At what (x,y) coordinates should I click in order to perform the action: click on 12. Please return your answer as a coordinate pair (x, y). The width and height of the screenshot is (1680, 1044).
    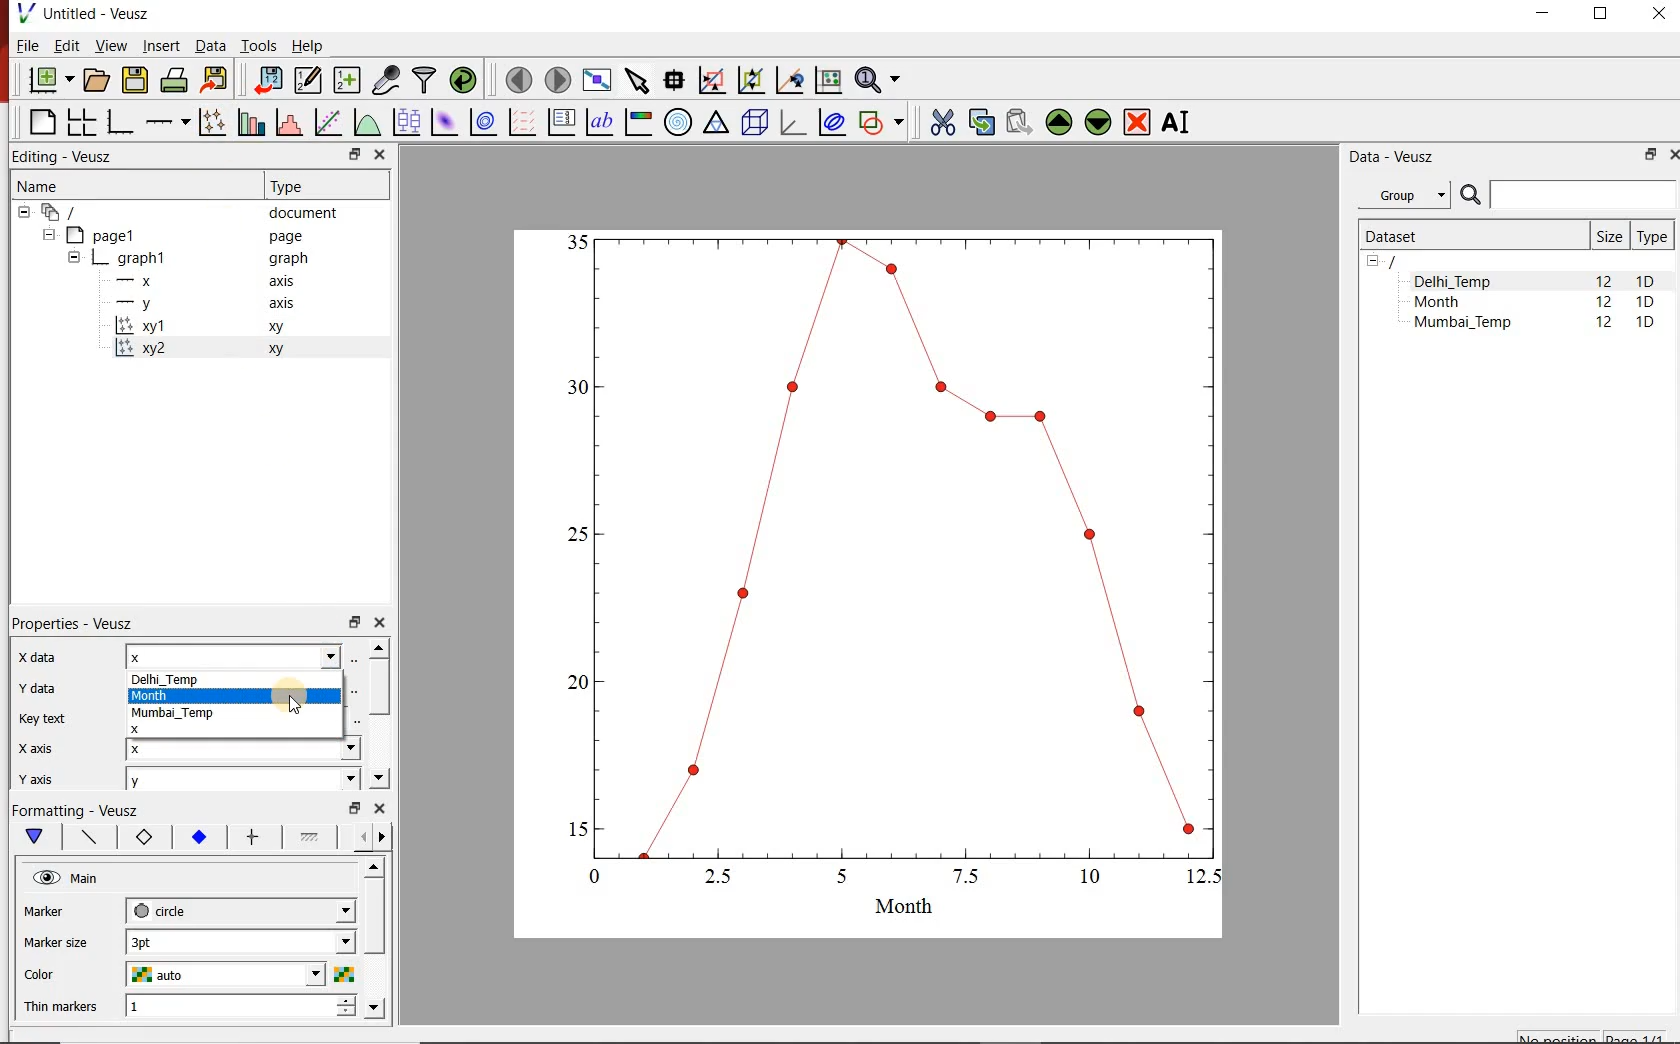
    Looking at the image, I should click on (1603, 280).